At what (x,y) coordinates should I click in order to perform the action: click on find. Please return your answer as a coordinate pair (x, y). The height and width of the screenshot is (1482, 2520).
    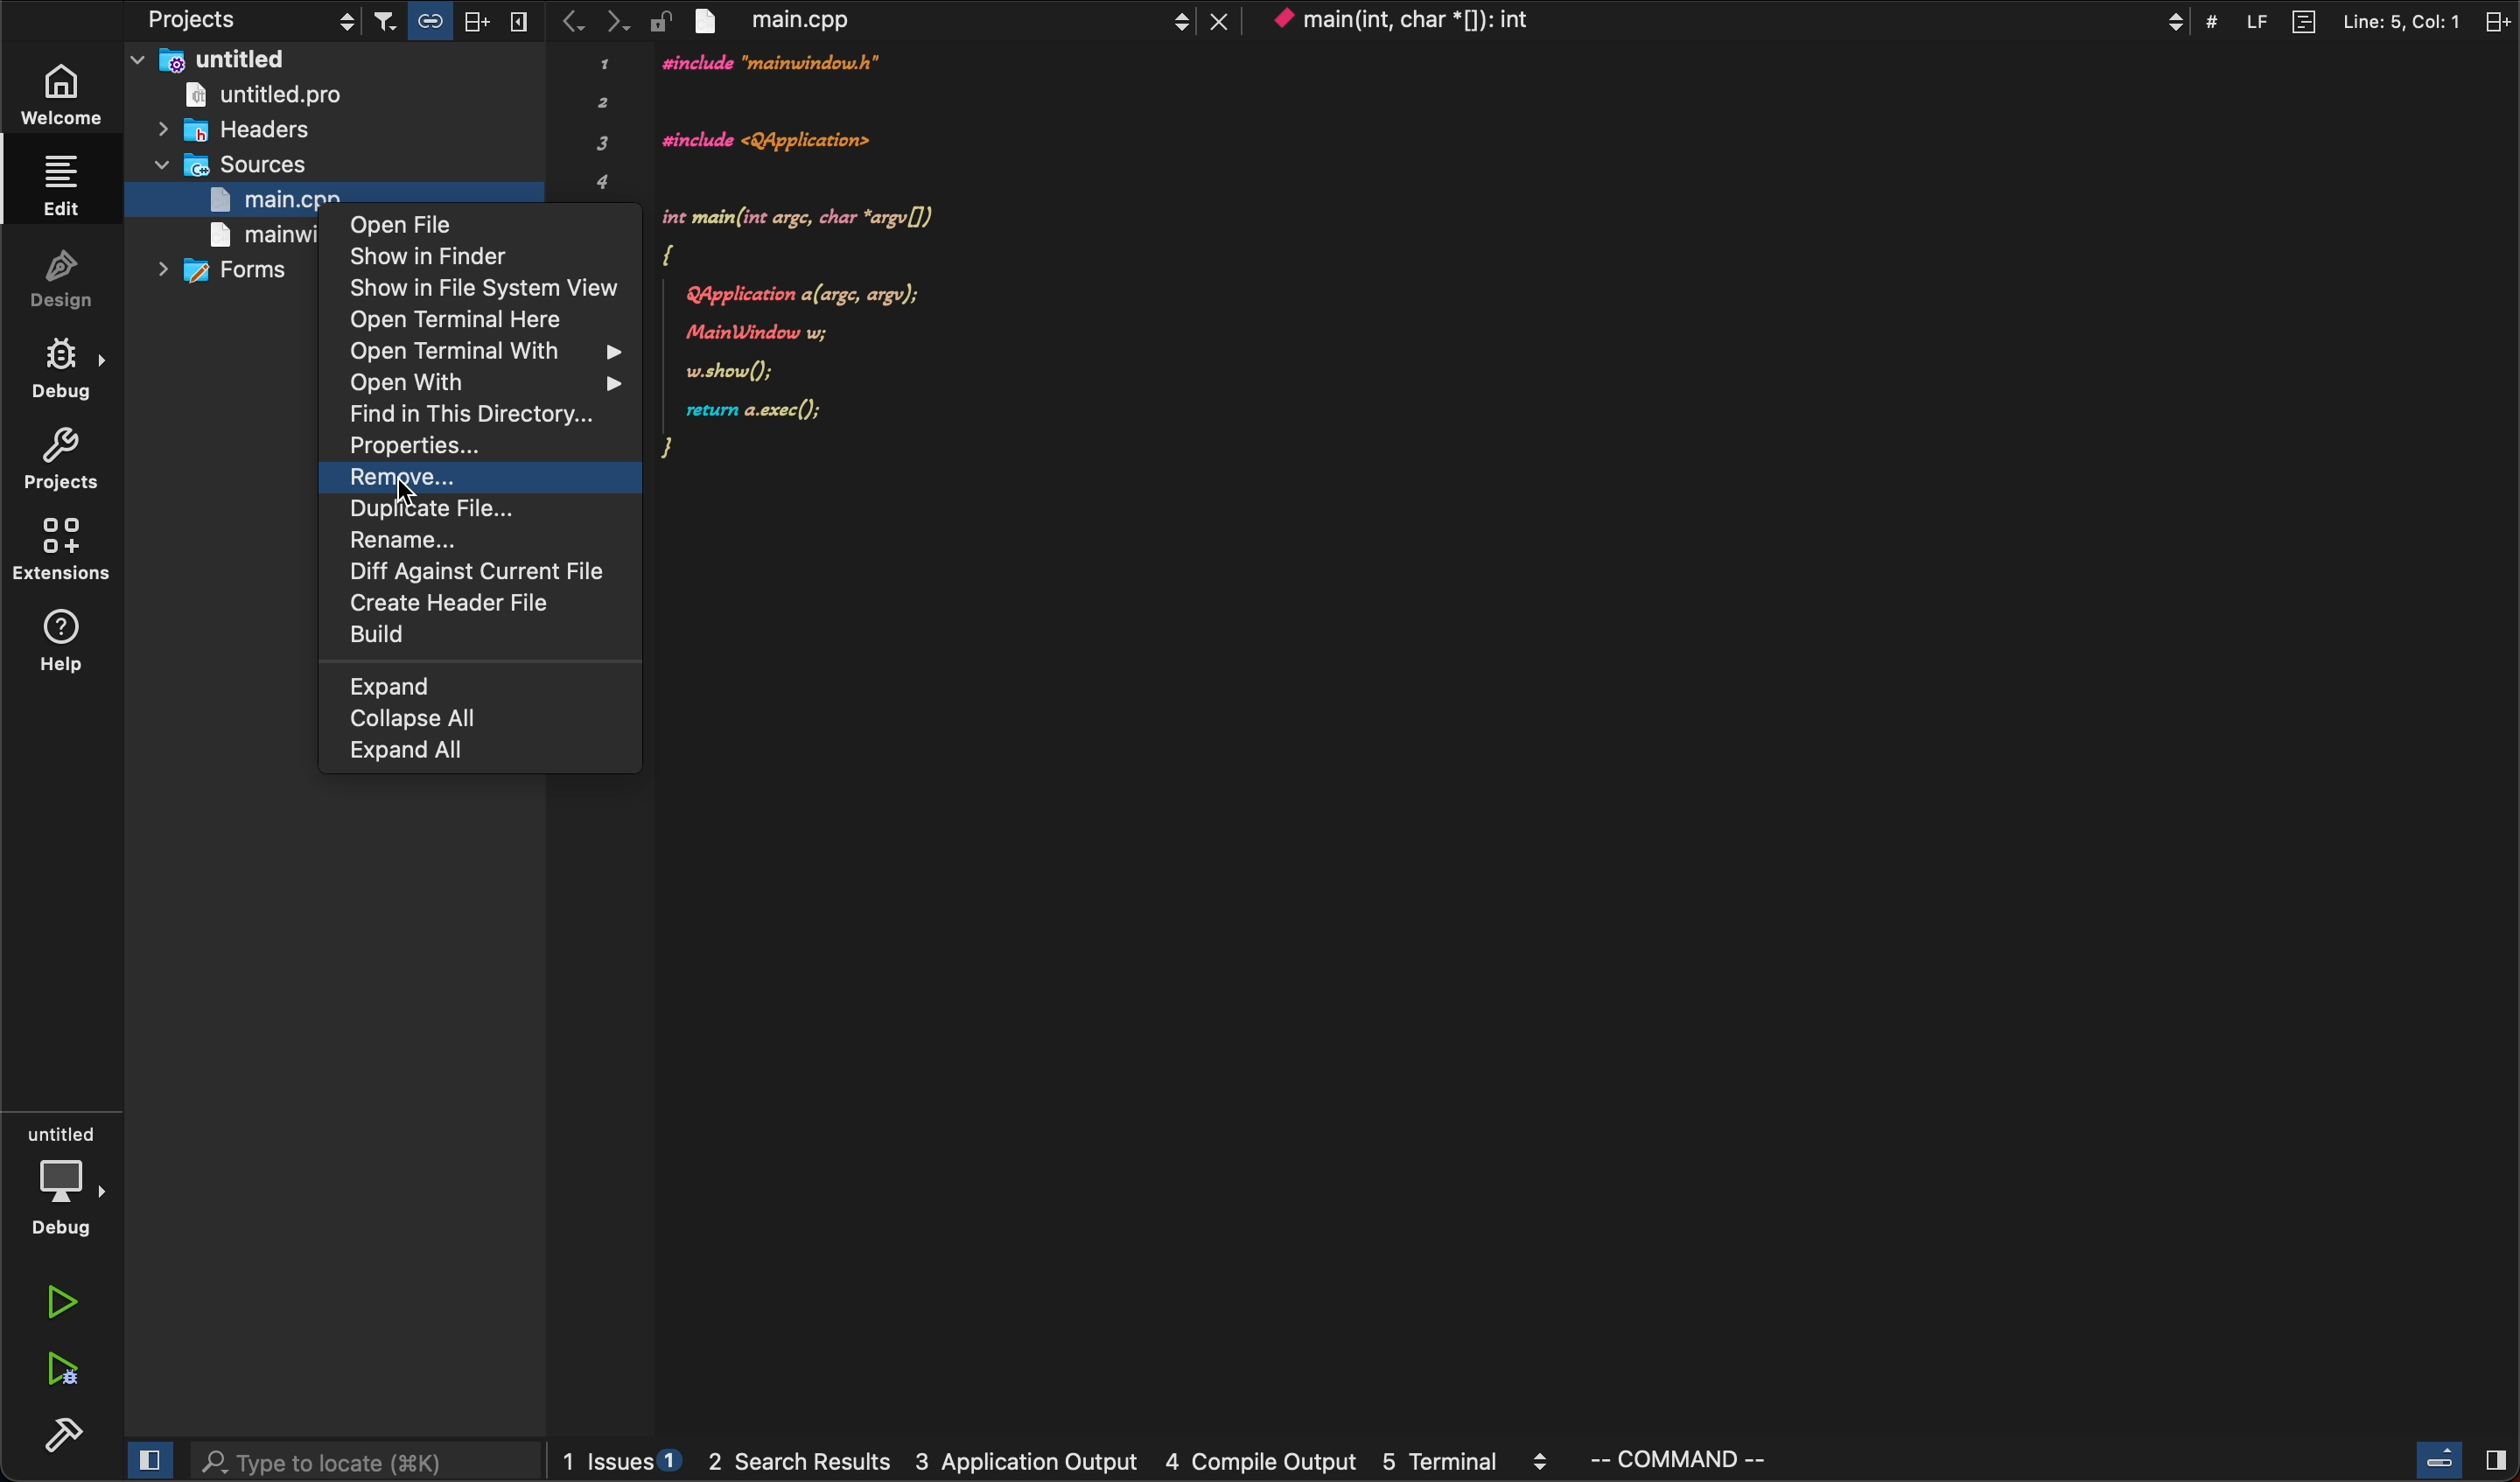
    Looking at the image, I should click on (466, 416).